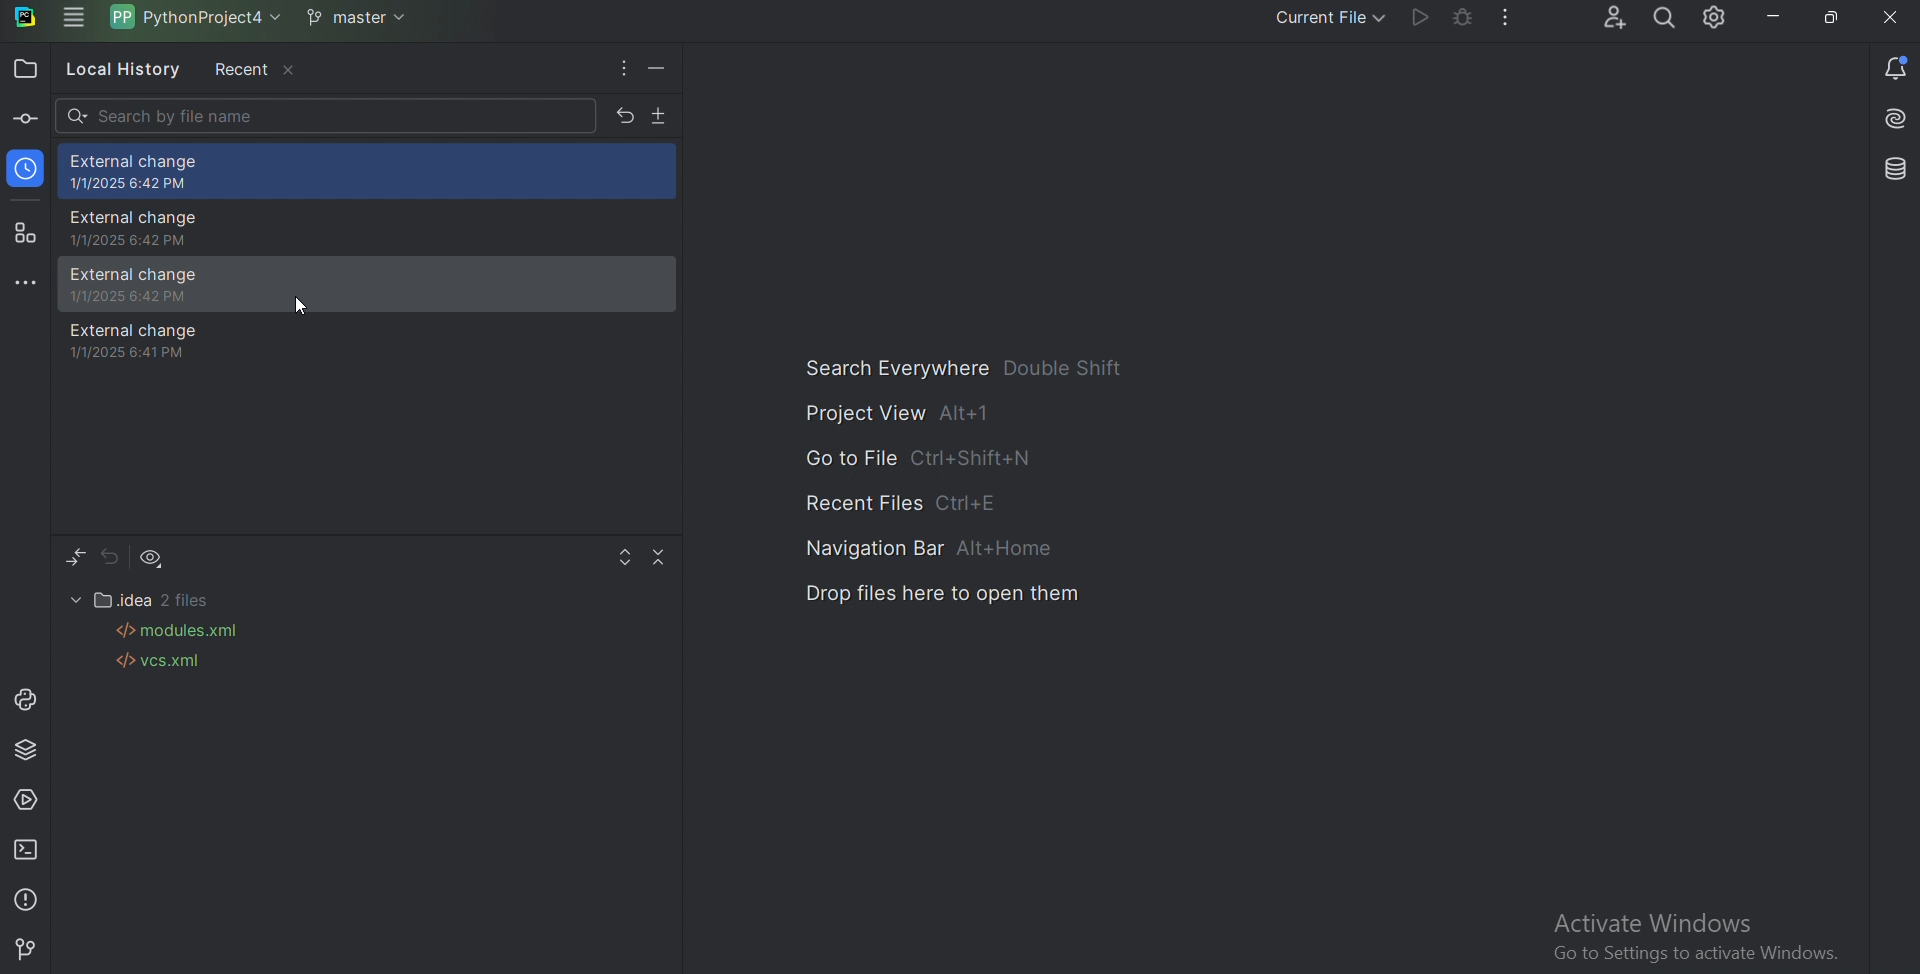 This screenshot has width=1920, height=974. What do you see at coordinates (76, 19) in the screenshot?
I see `main menu` at bounding box center [76, 19].